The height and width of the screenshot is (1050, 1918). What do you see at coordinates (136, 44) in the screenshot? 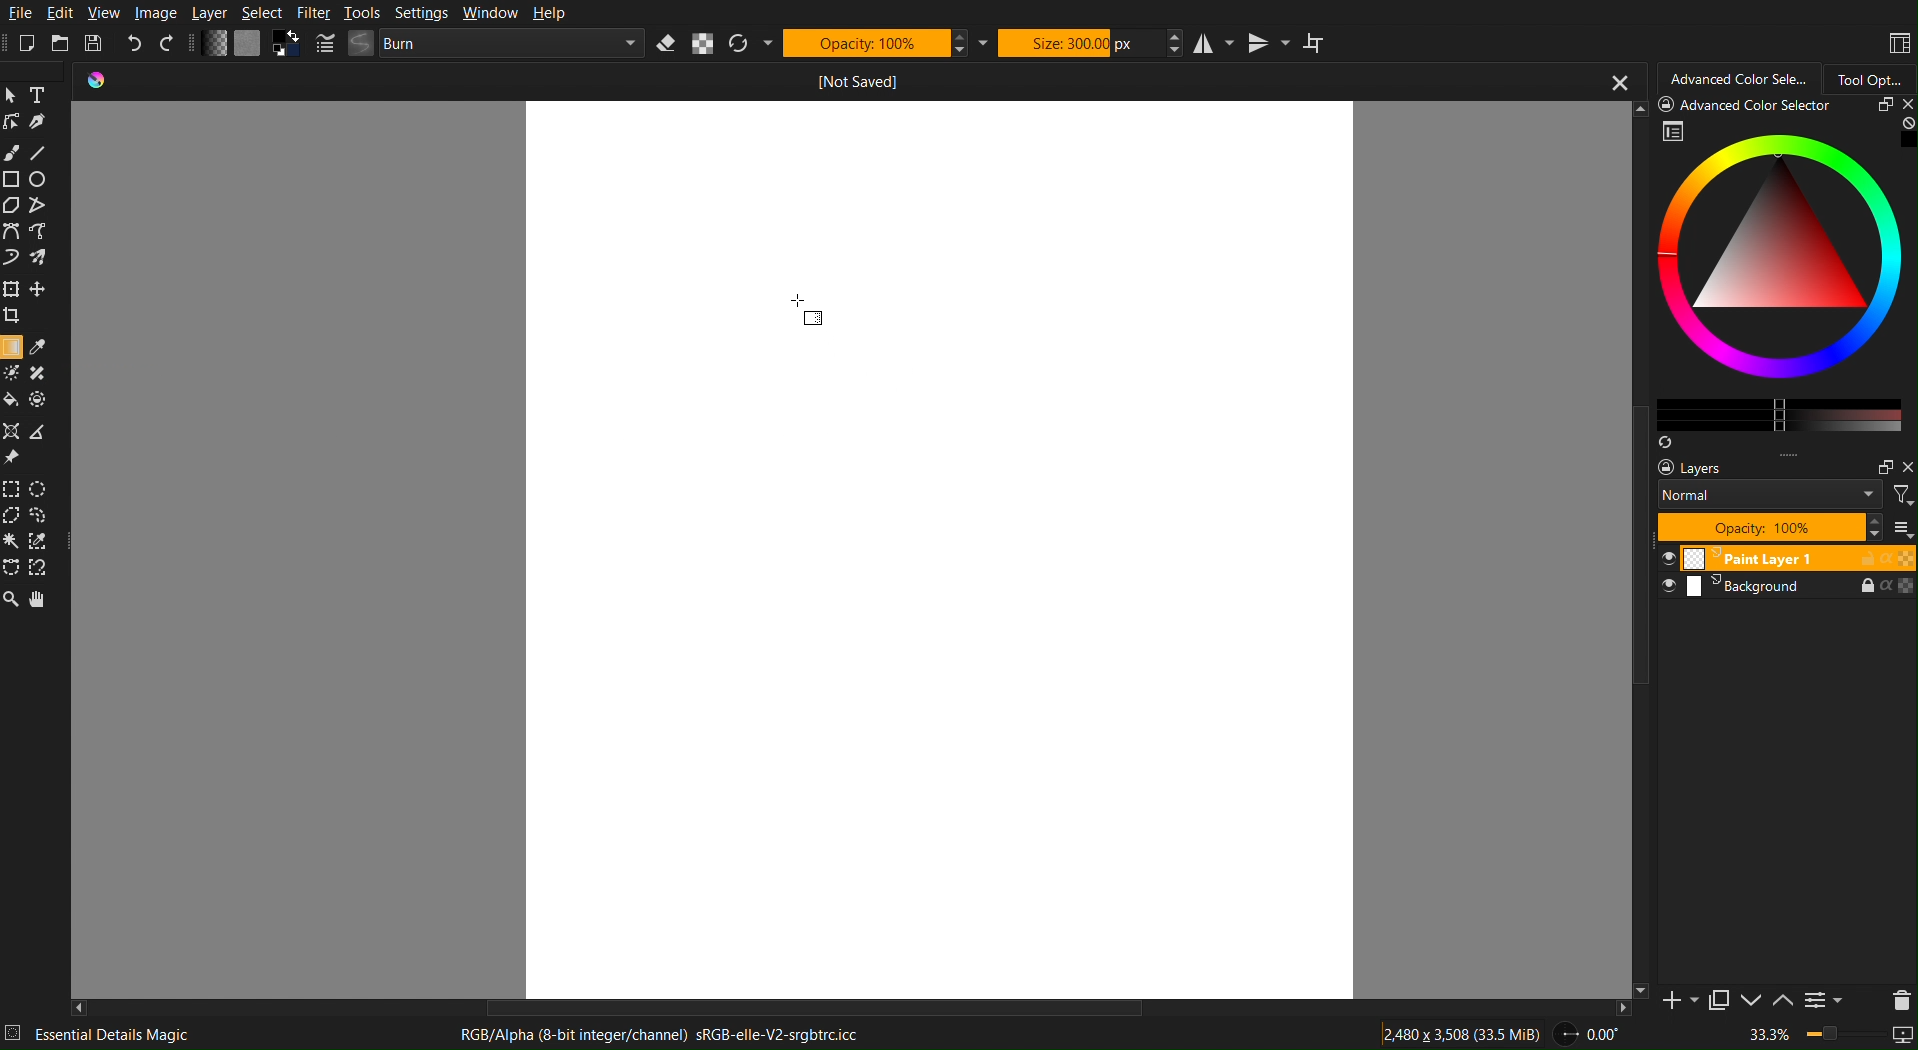
I see `Undo` at bounding box center [136, 44].